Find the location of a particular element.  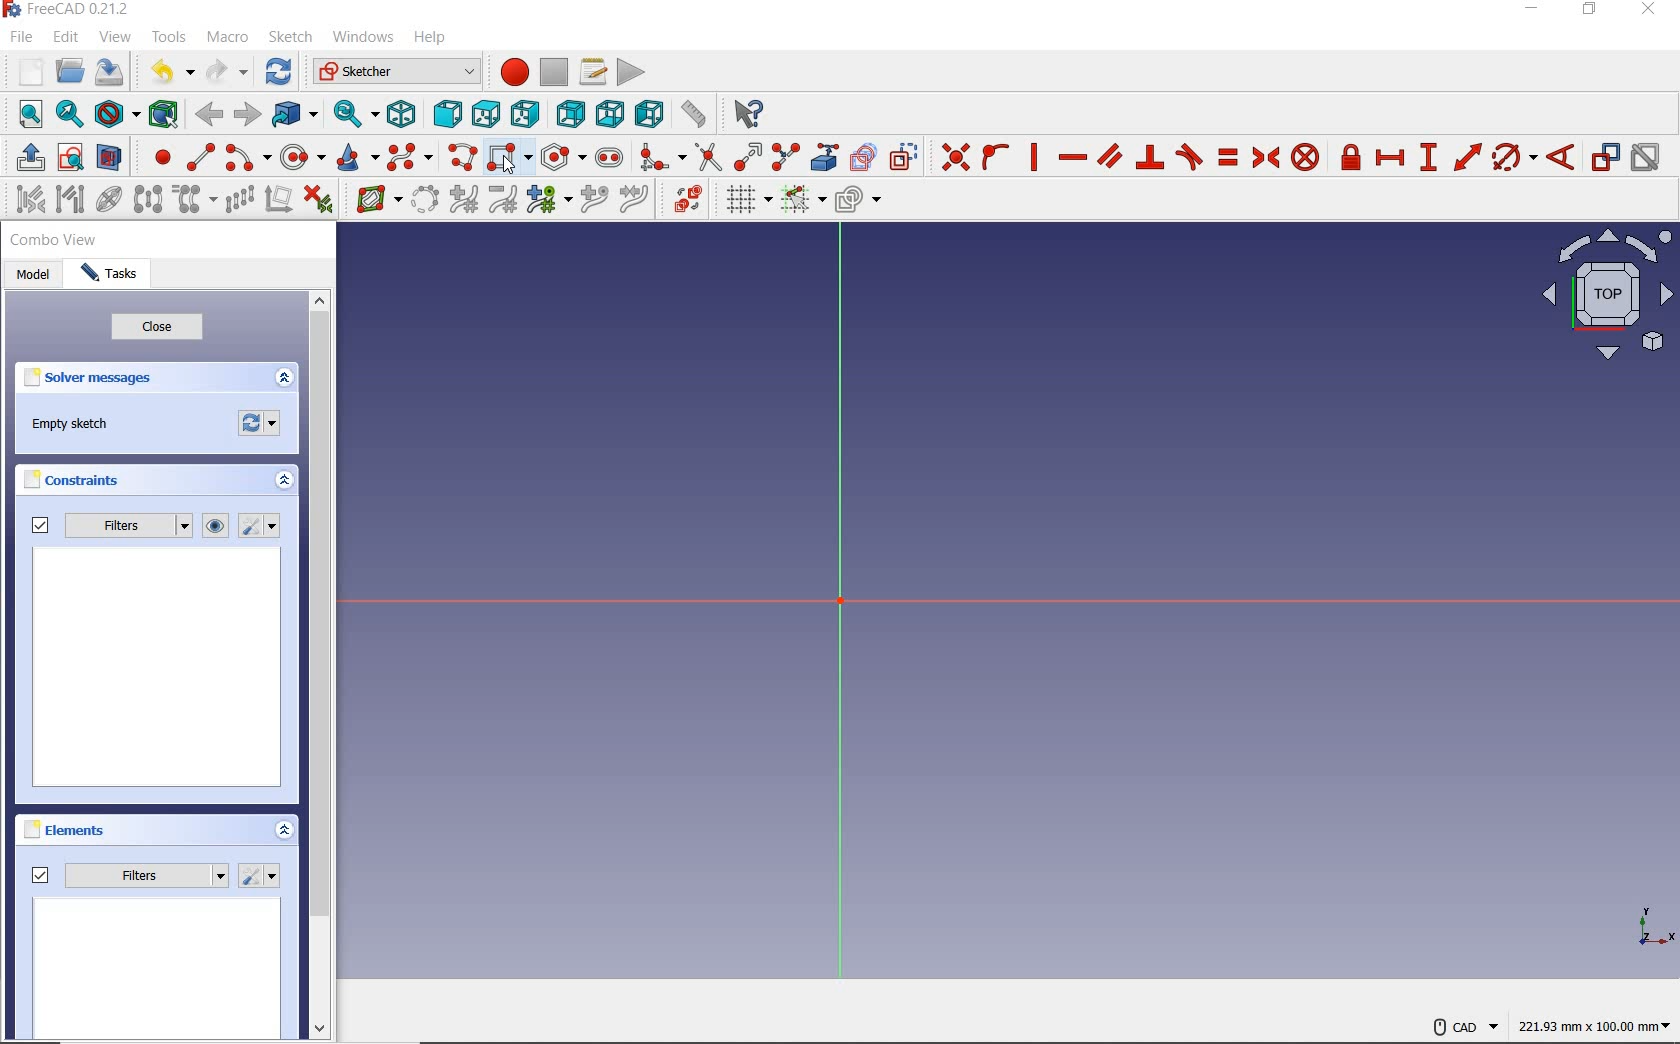

forward is located at coordinates (248, 115).